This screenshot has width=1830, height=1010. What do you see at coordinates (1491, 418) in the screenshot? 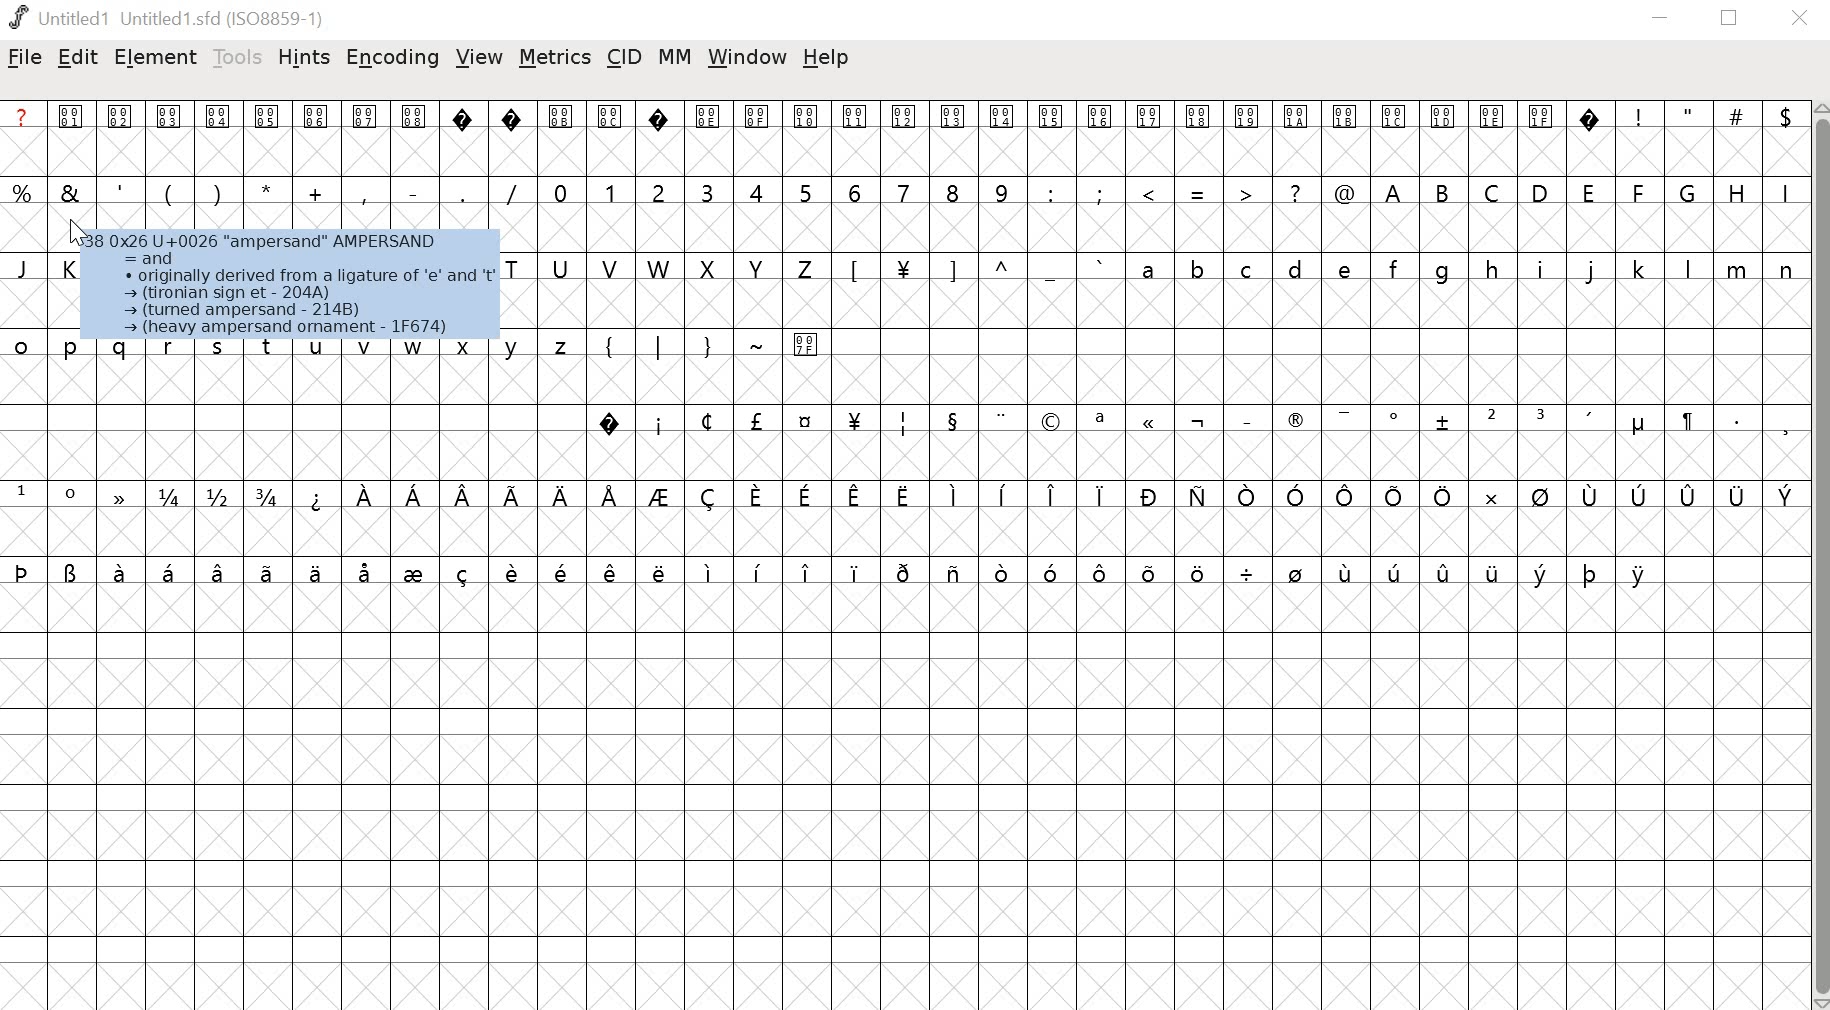
I see `2` at bounding box center [1491, 418].